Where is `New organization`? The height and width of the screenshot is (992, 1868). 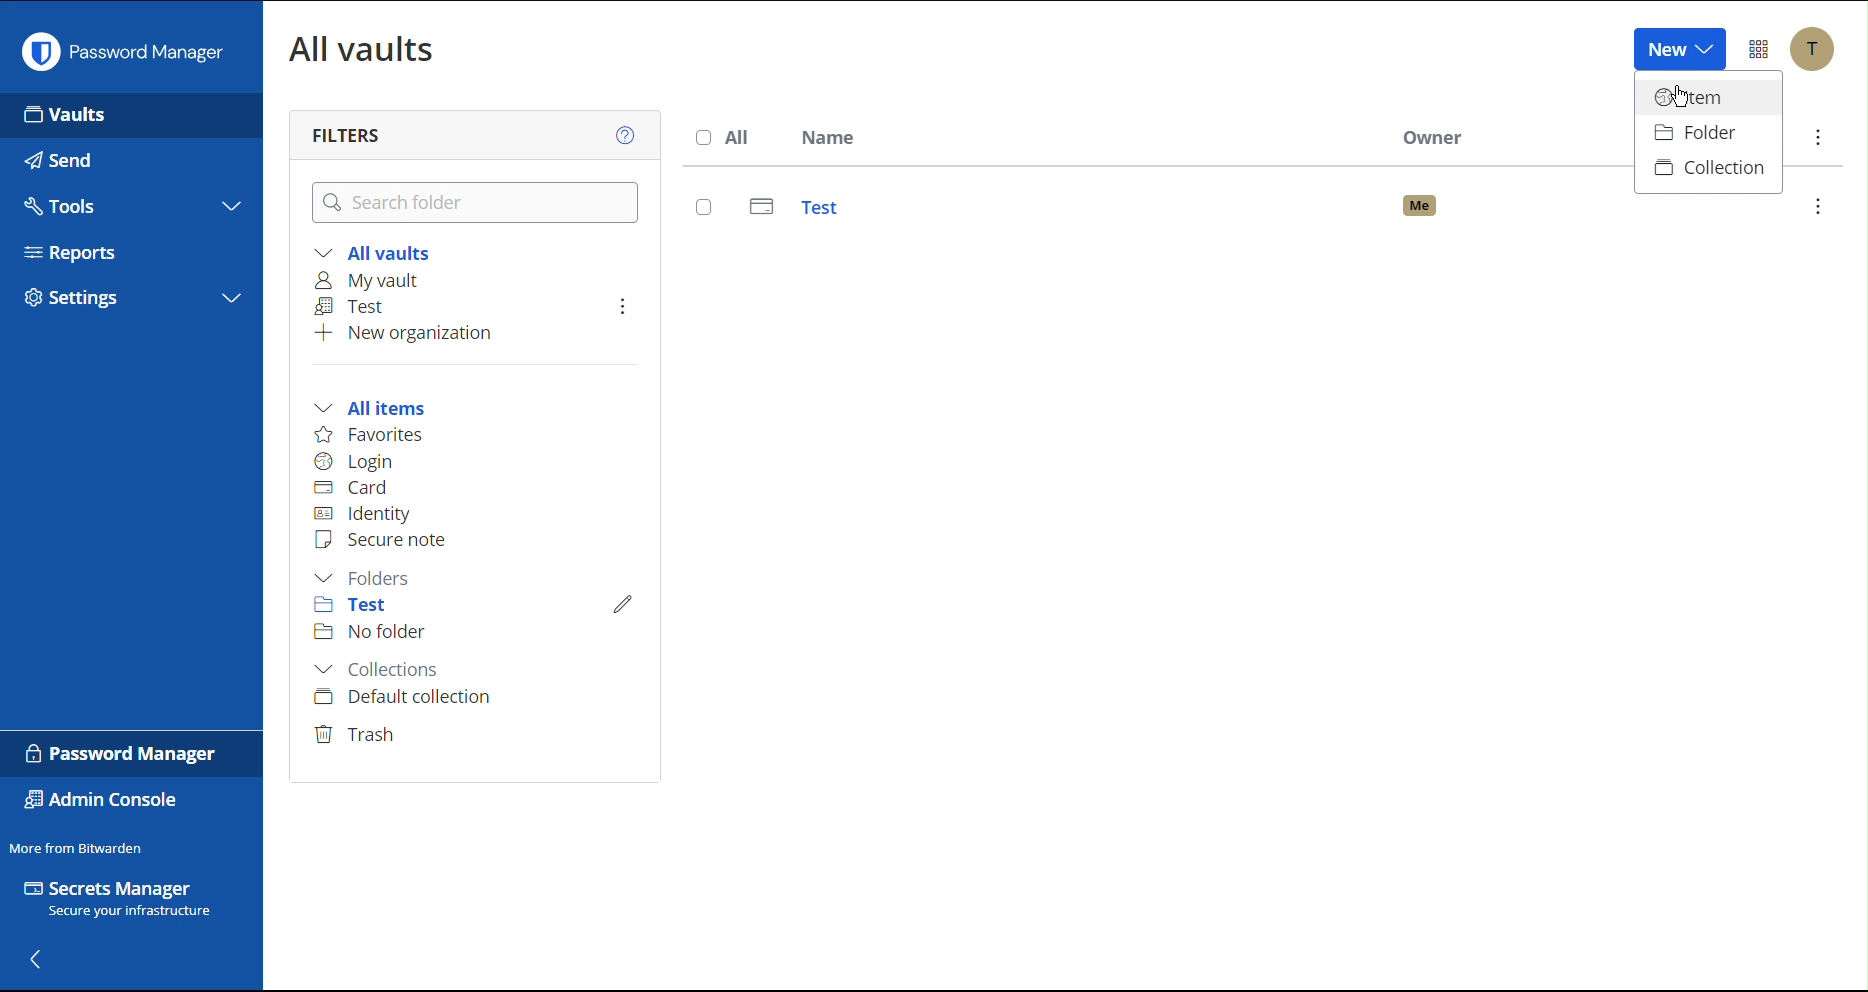
New organization is located at coordinates (399, 332).